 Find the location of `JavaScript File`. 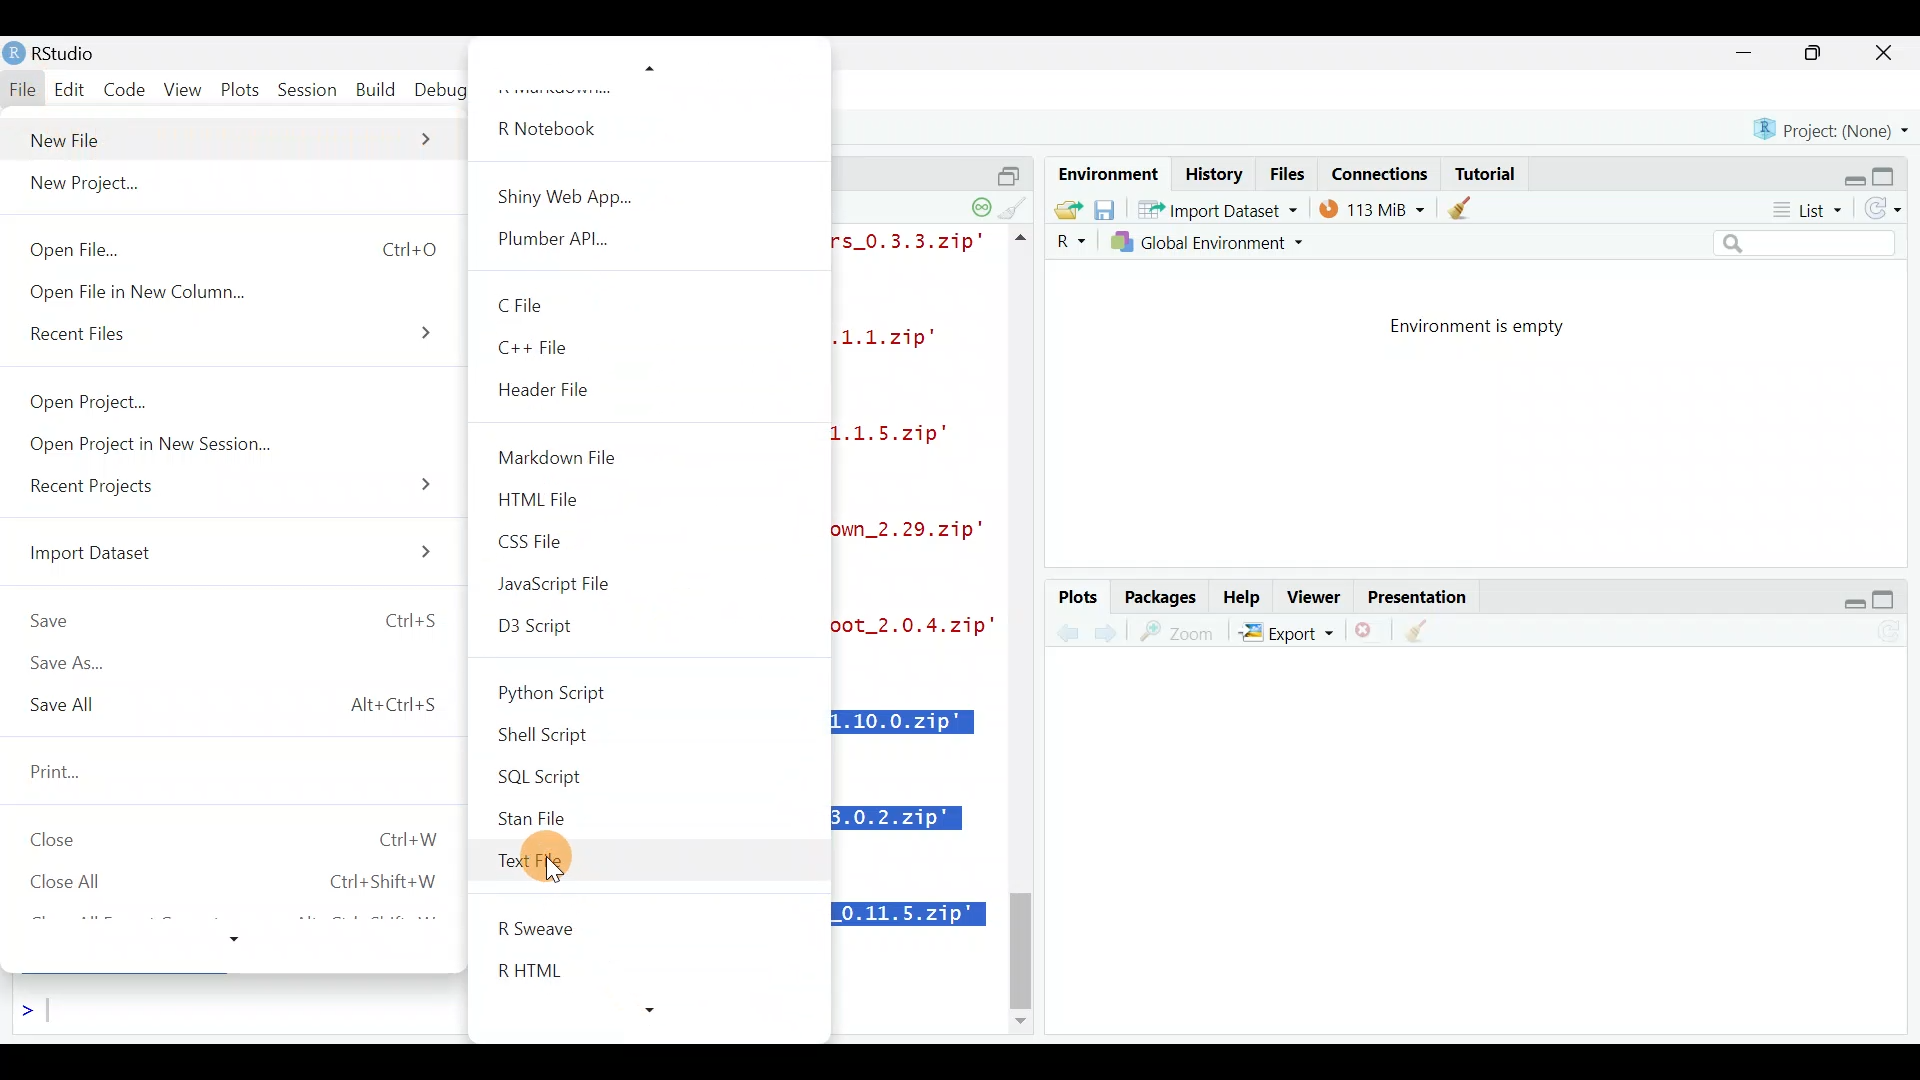

JavaScript File is located at coordinates (571, 584).